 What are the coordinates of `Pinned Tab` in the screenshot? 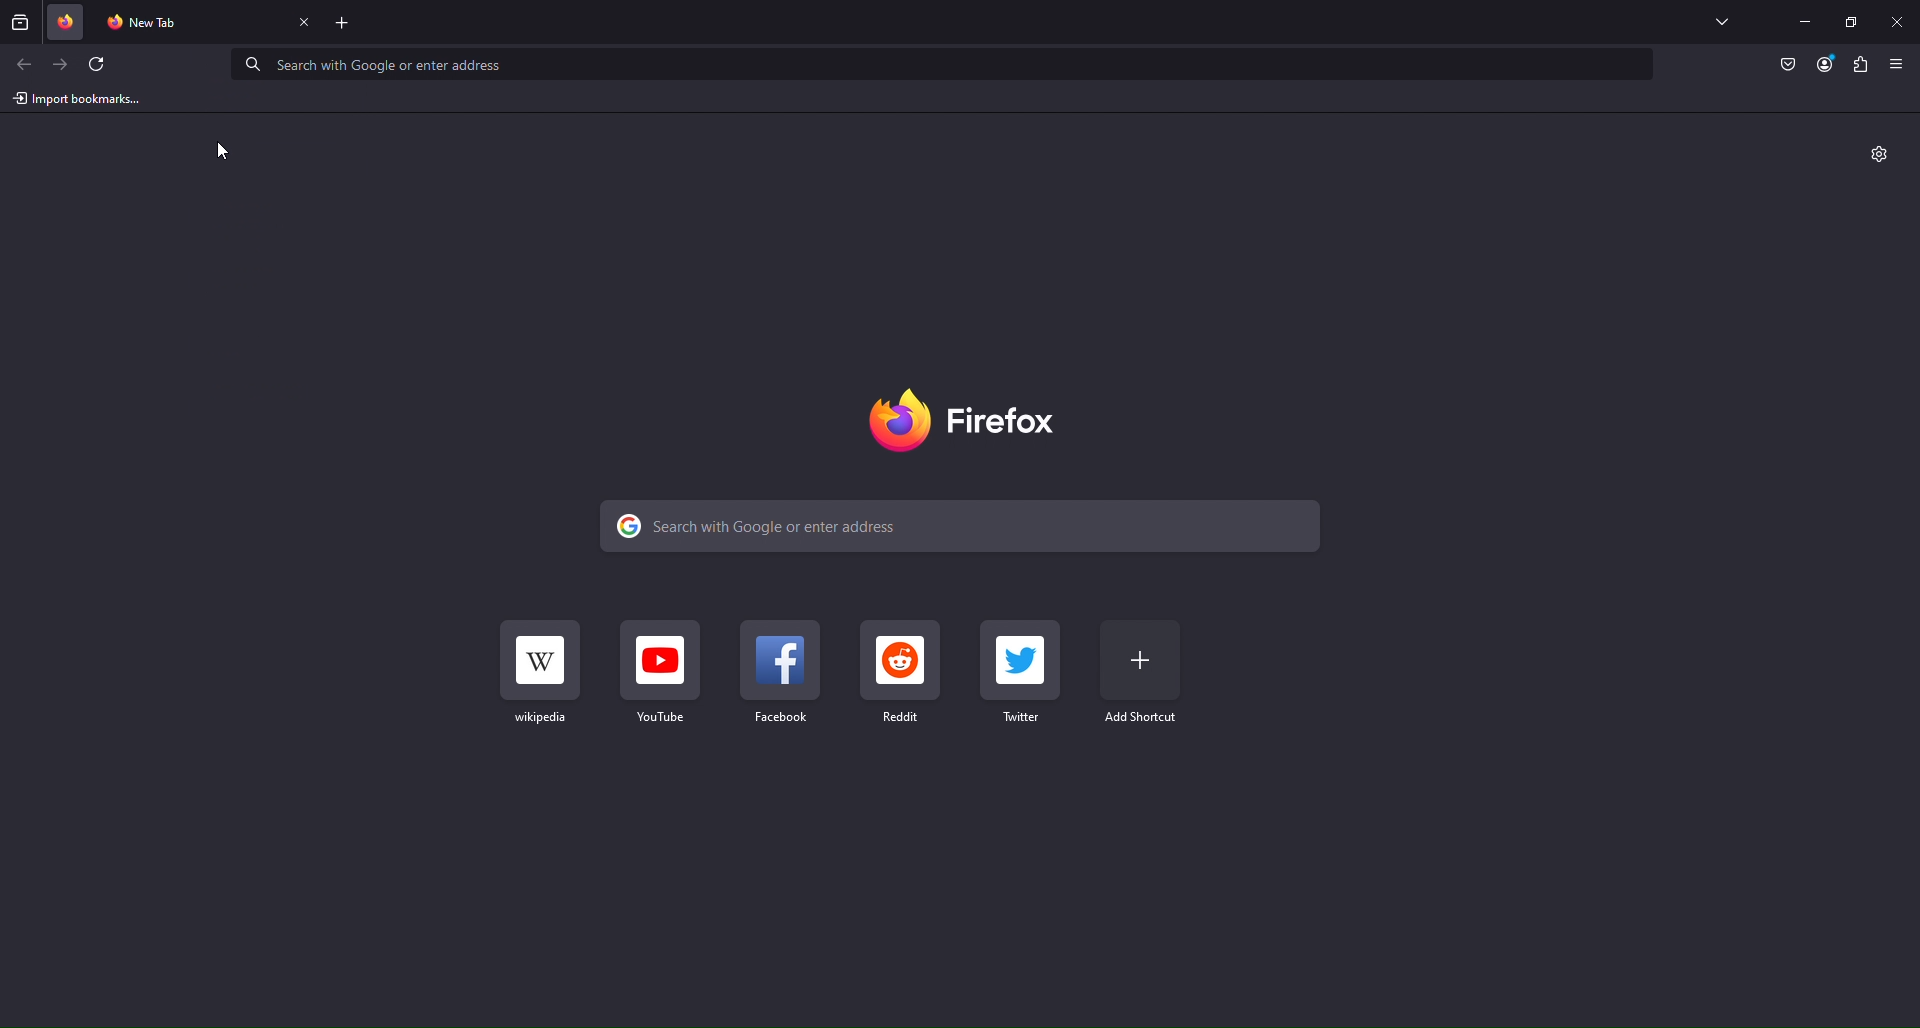 It's located at (67, 23).